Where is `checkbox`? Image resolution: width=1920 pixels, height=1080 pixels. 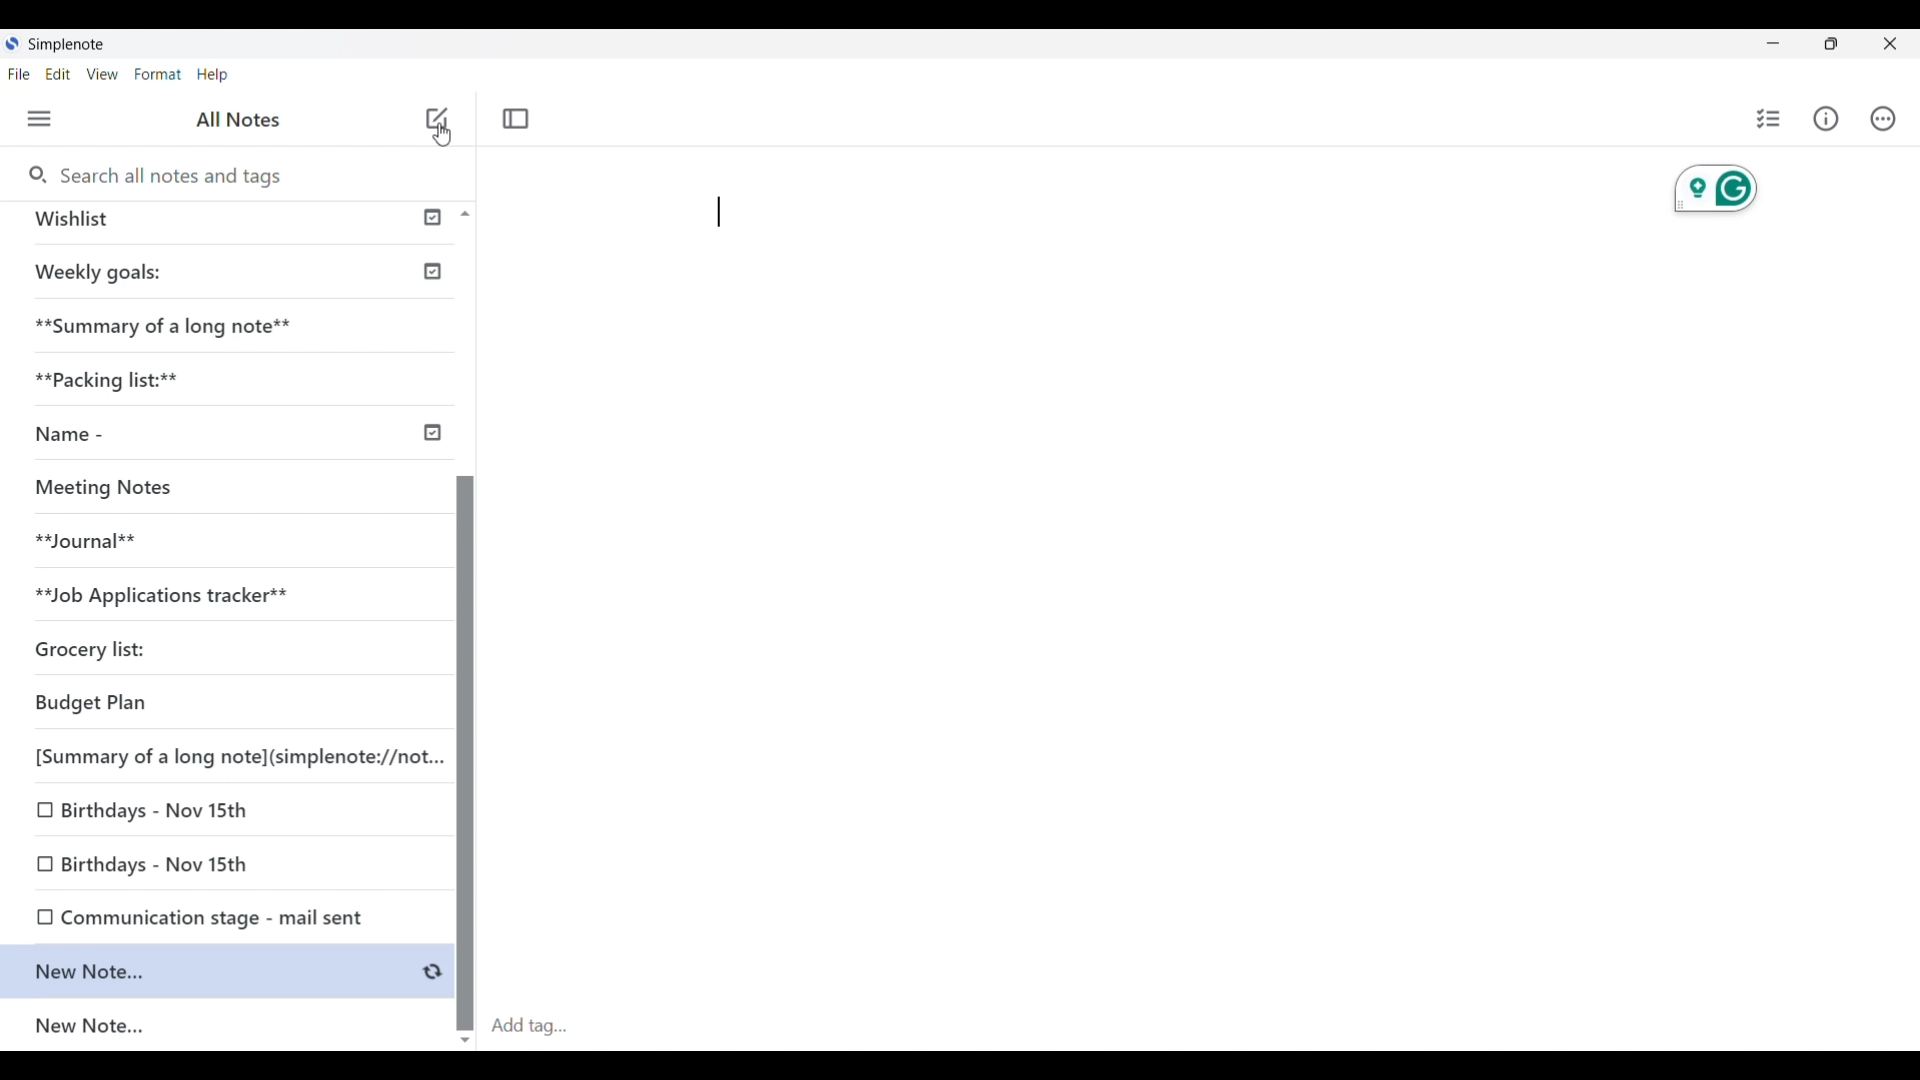
checkbox is located at coordinates (35, 918).